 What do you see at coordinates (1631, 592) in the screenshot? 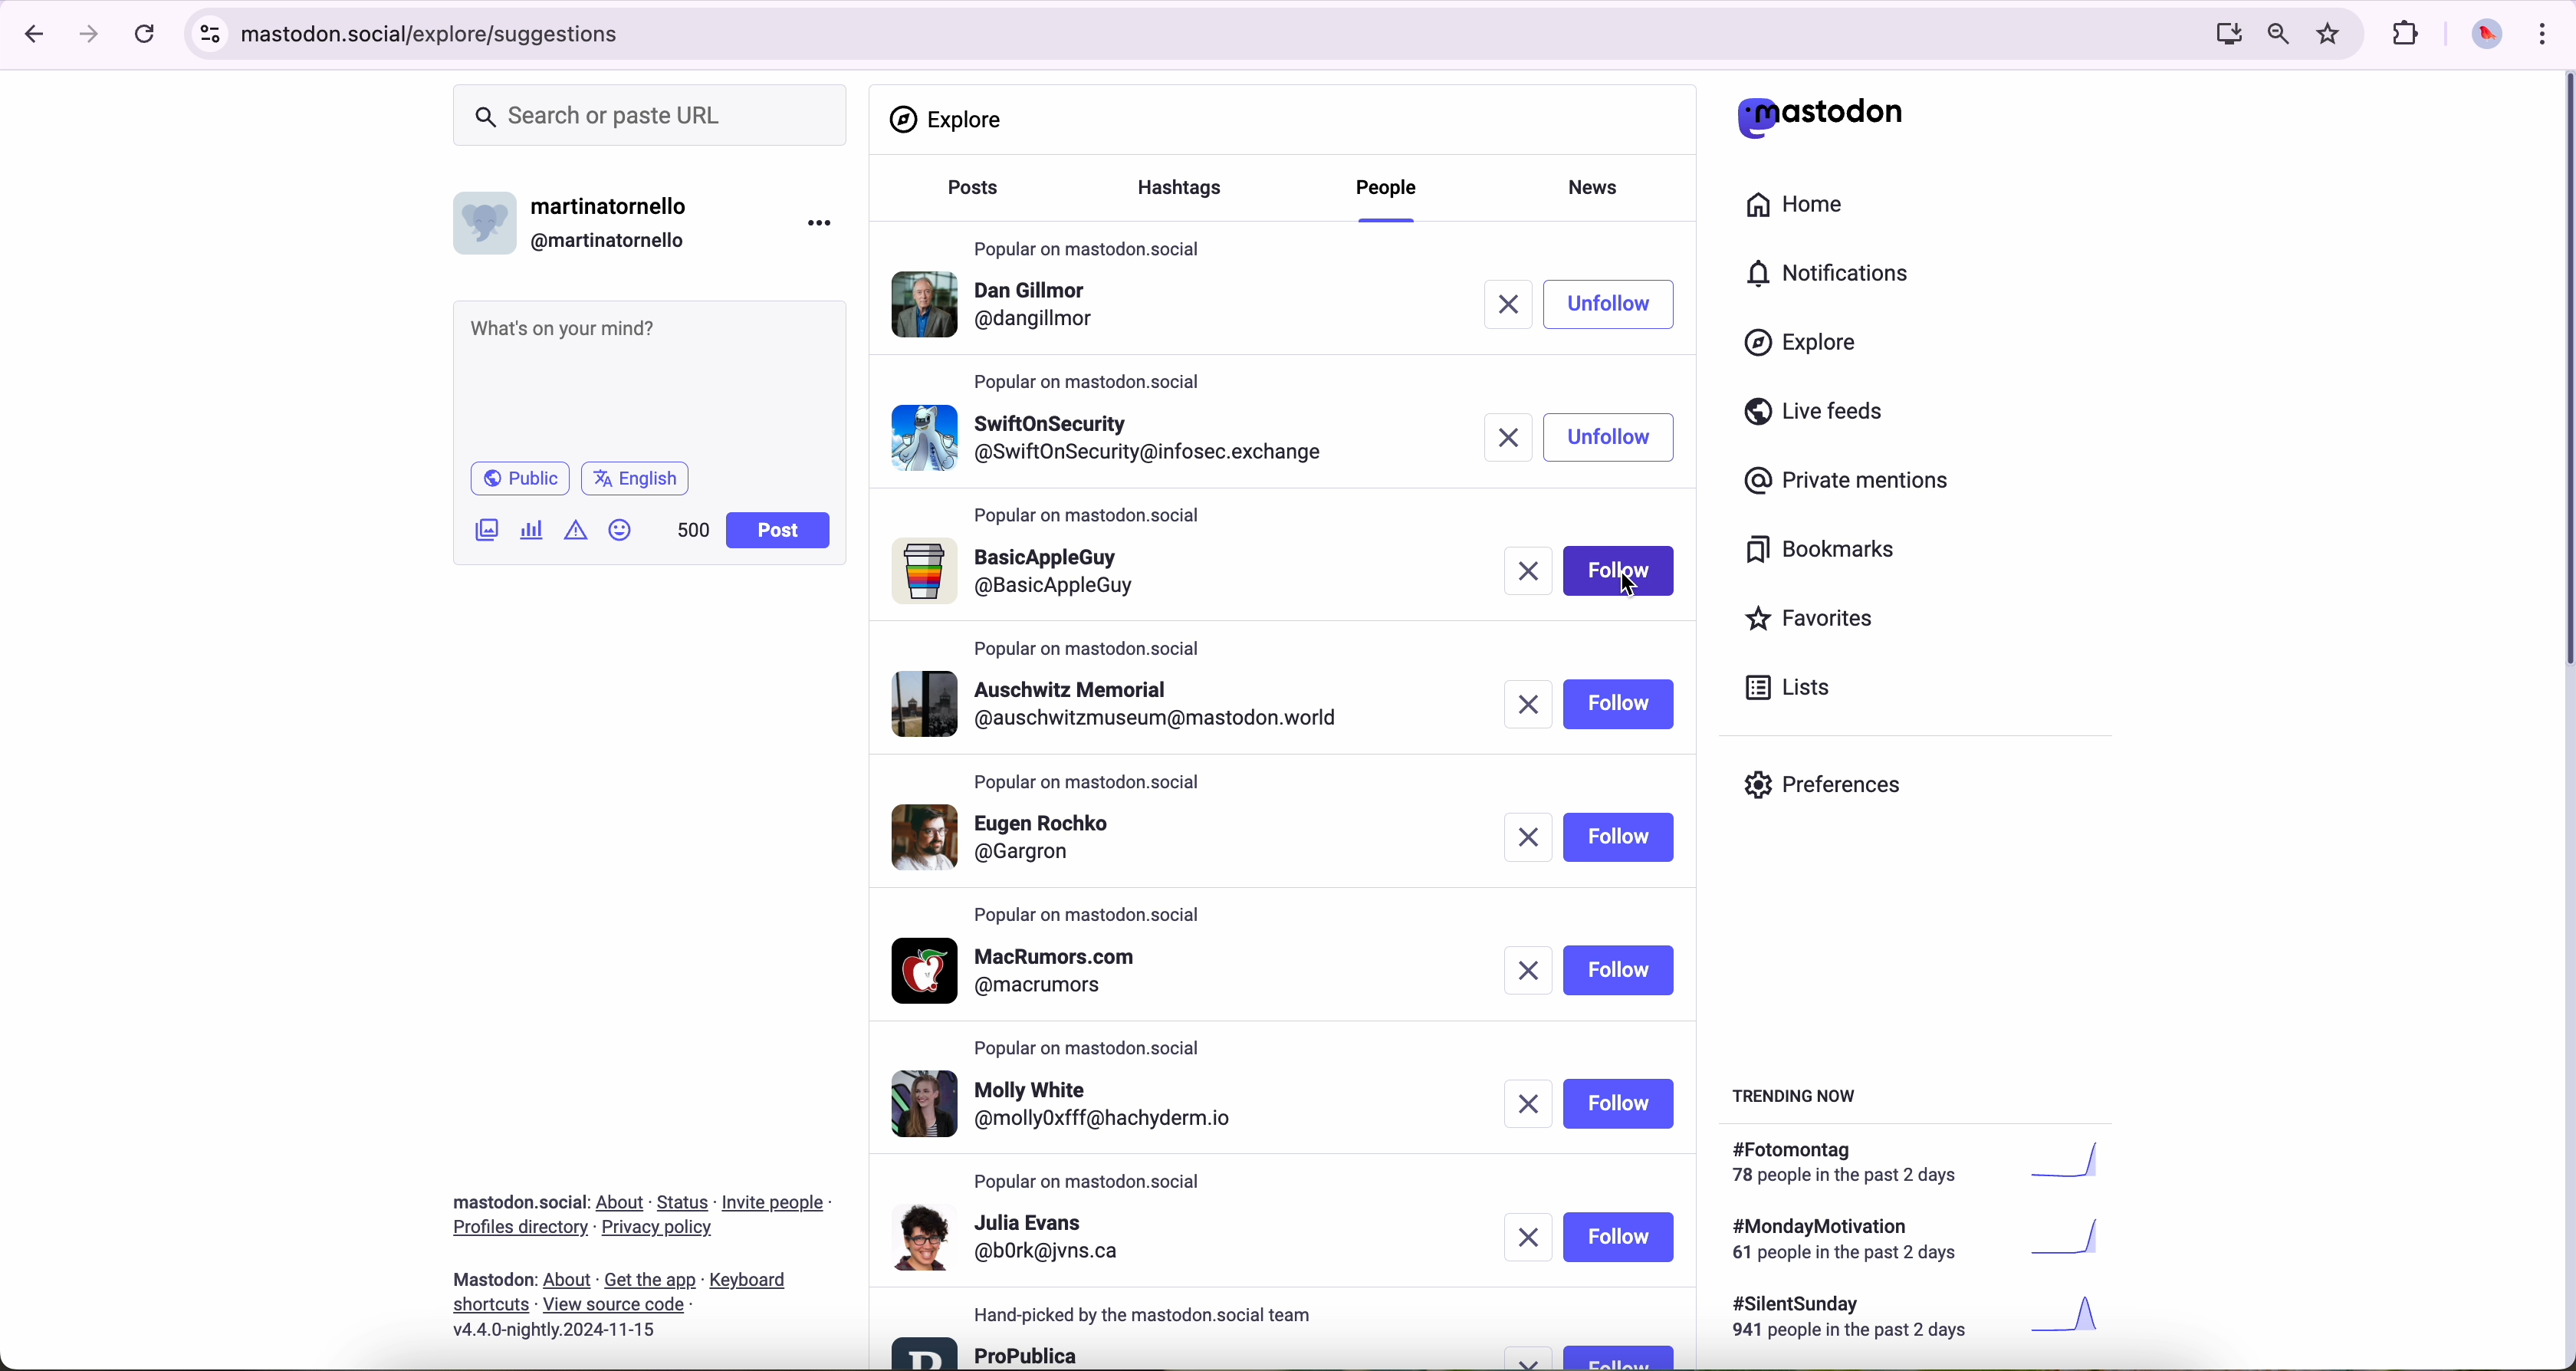
I see `cursor` at bounding box center [1631, 592].